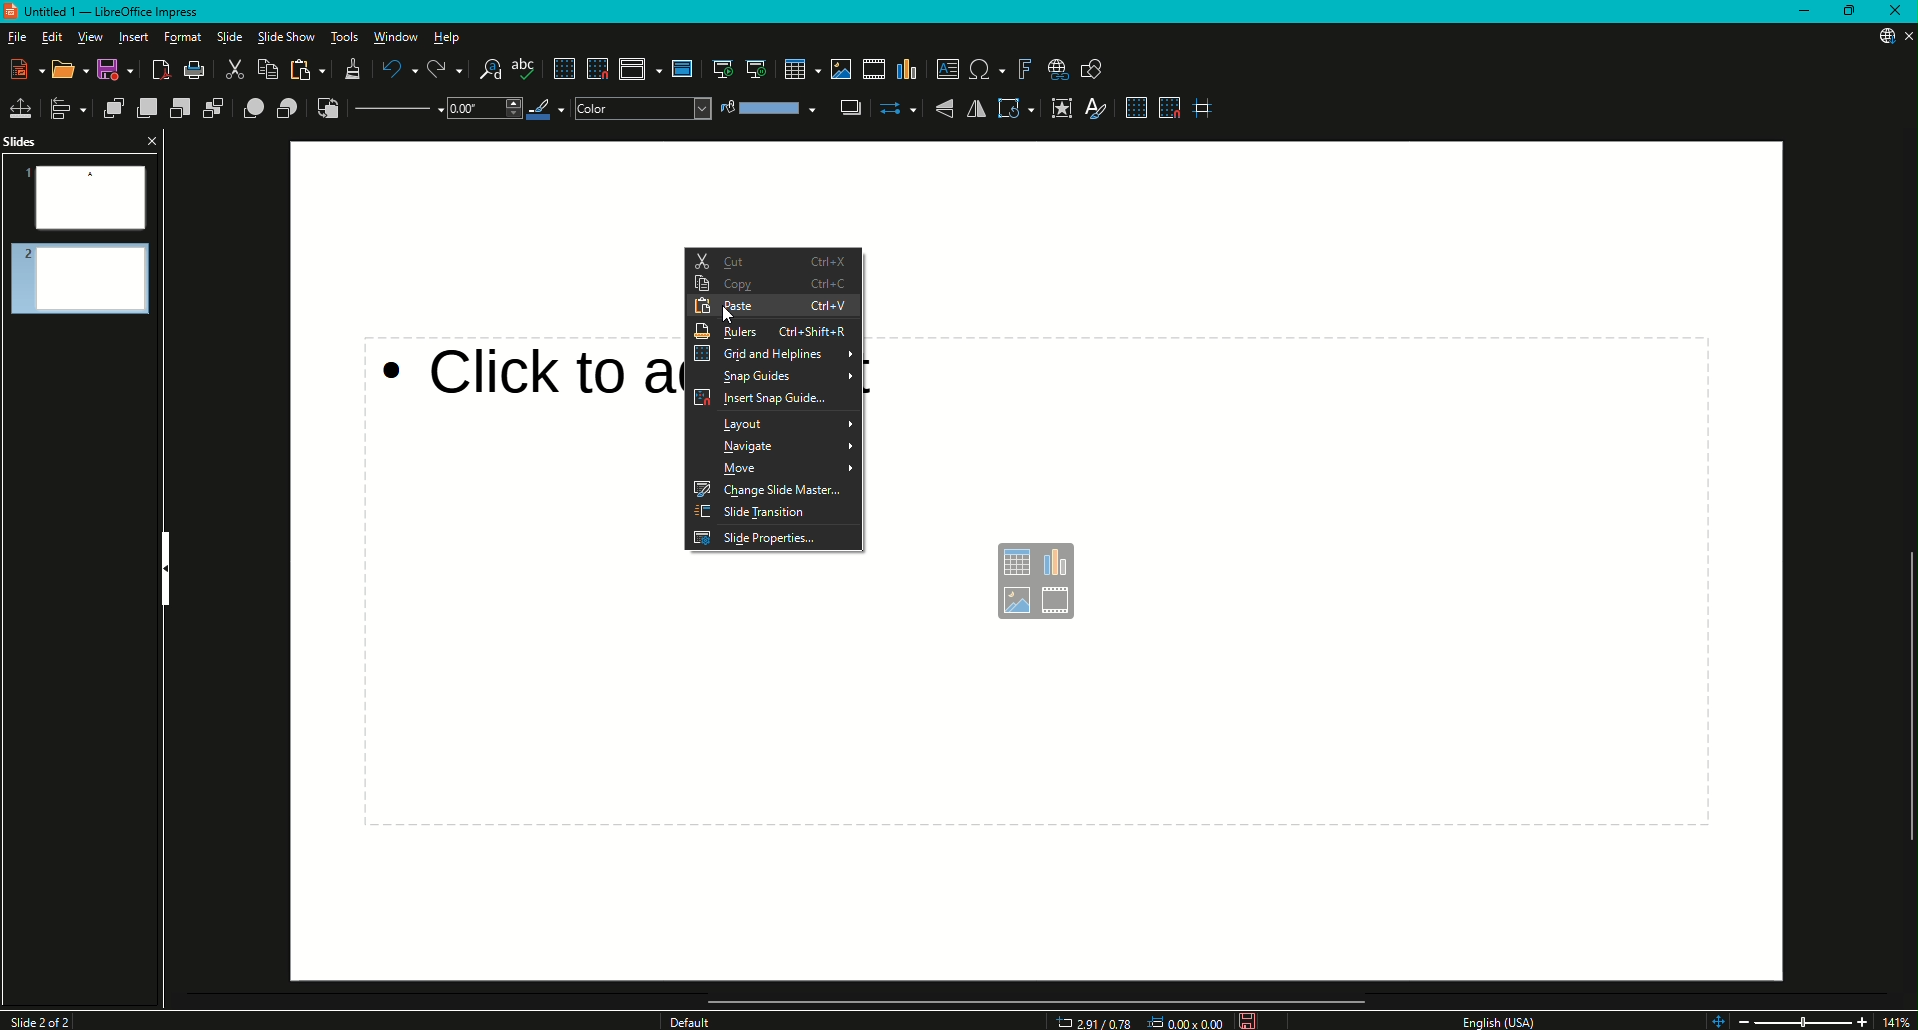 This screenshot has width=1918, height=1030. Describe the element at coordinates (908, 68) in the screenshot. I see `Insert Chart` at that location.